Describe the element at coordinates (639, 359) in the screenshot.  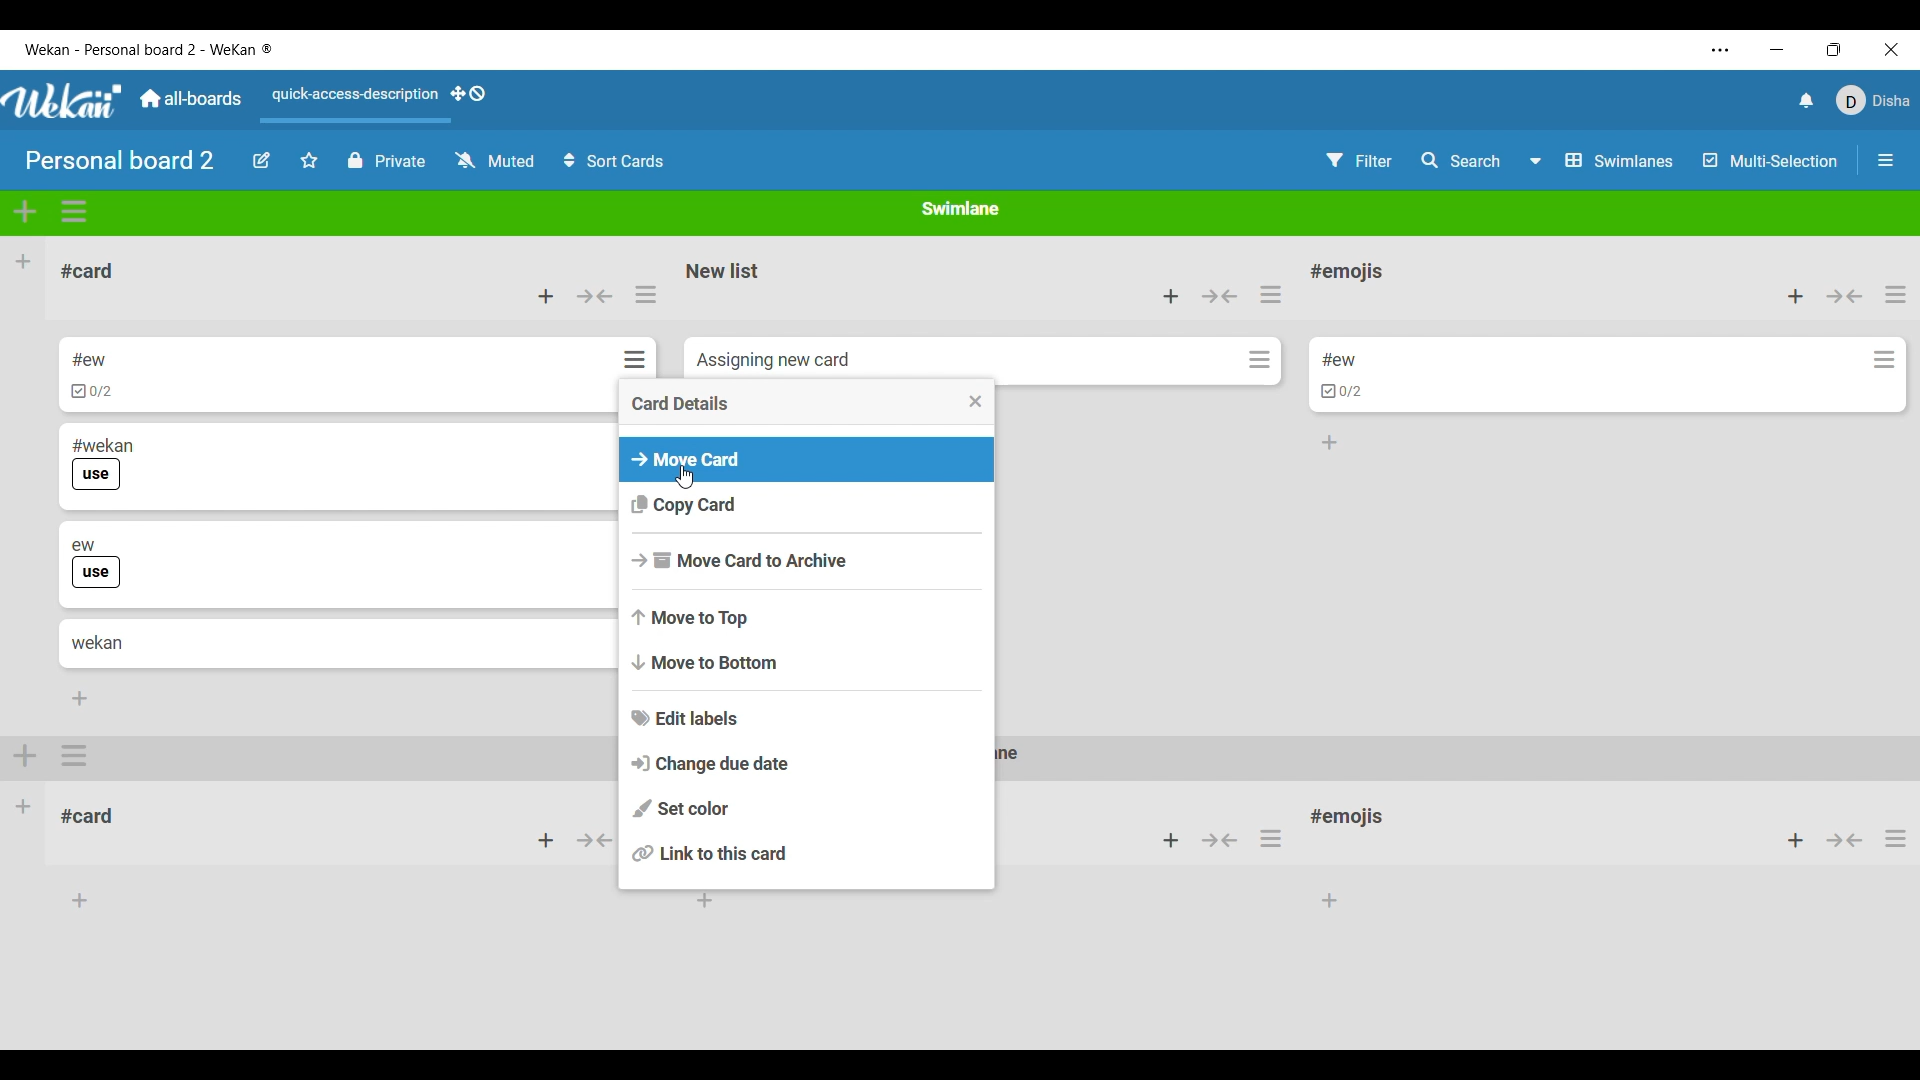
I see `Card actions ` at that location.